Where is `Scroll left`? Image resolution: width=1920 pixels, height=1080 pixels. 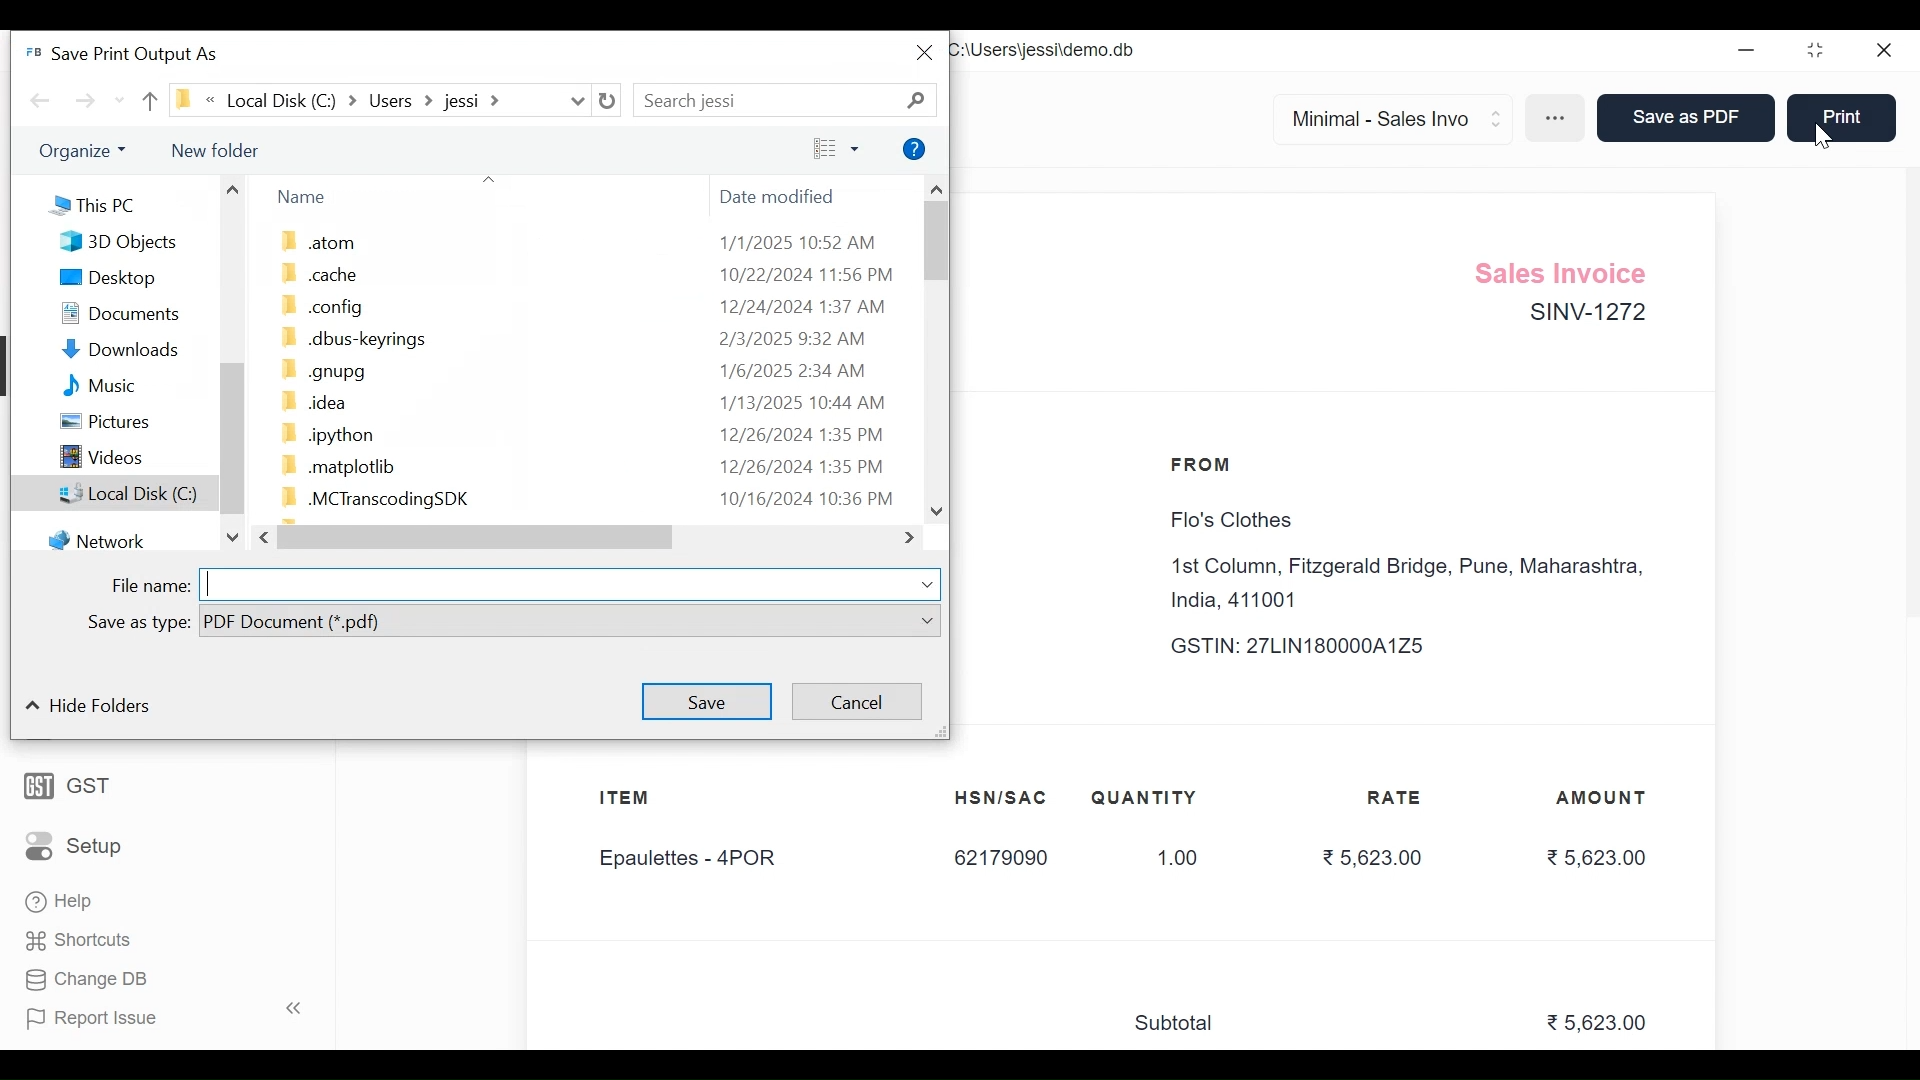 Scroll left is located at coordinates (267, 536).